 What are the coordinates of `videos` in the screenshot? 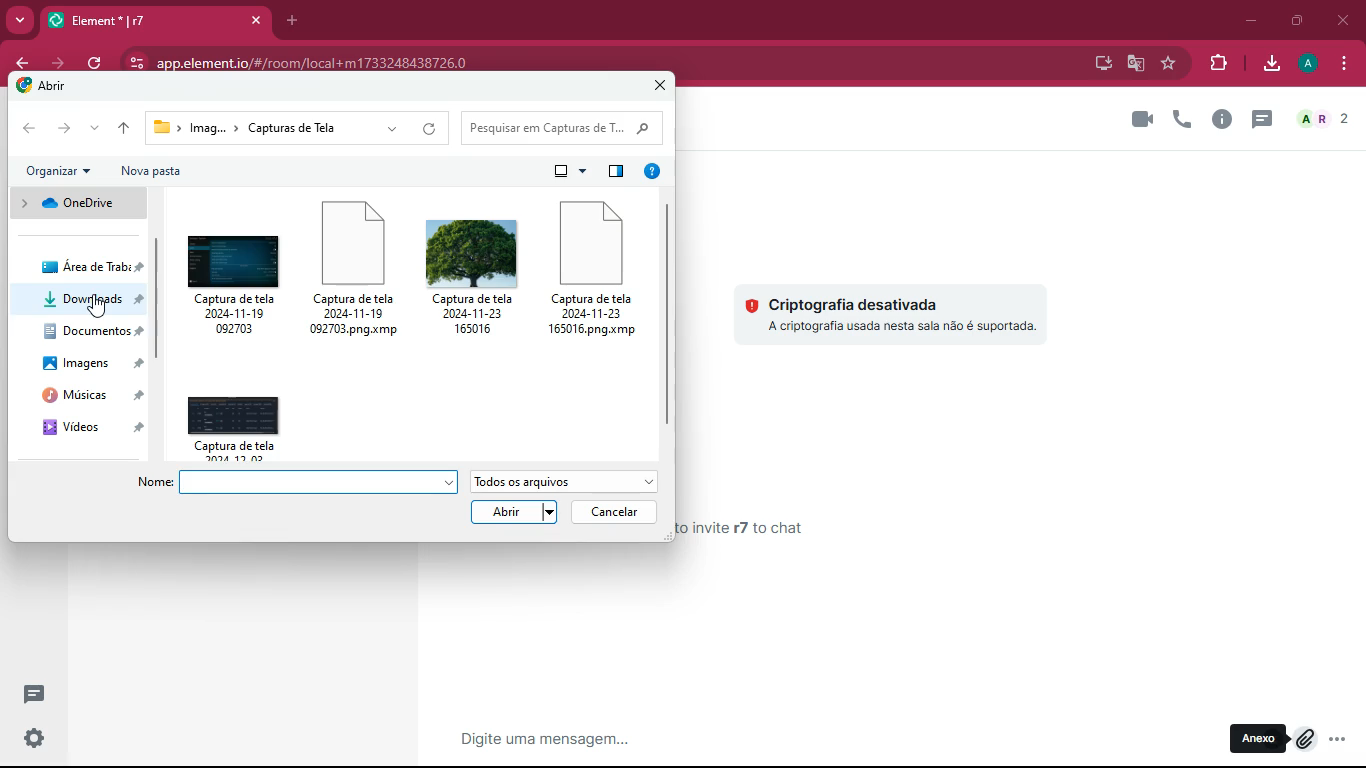 It's located at (93, 427).